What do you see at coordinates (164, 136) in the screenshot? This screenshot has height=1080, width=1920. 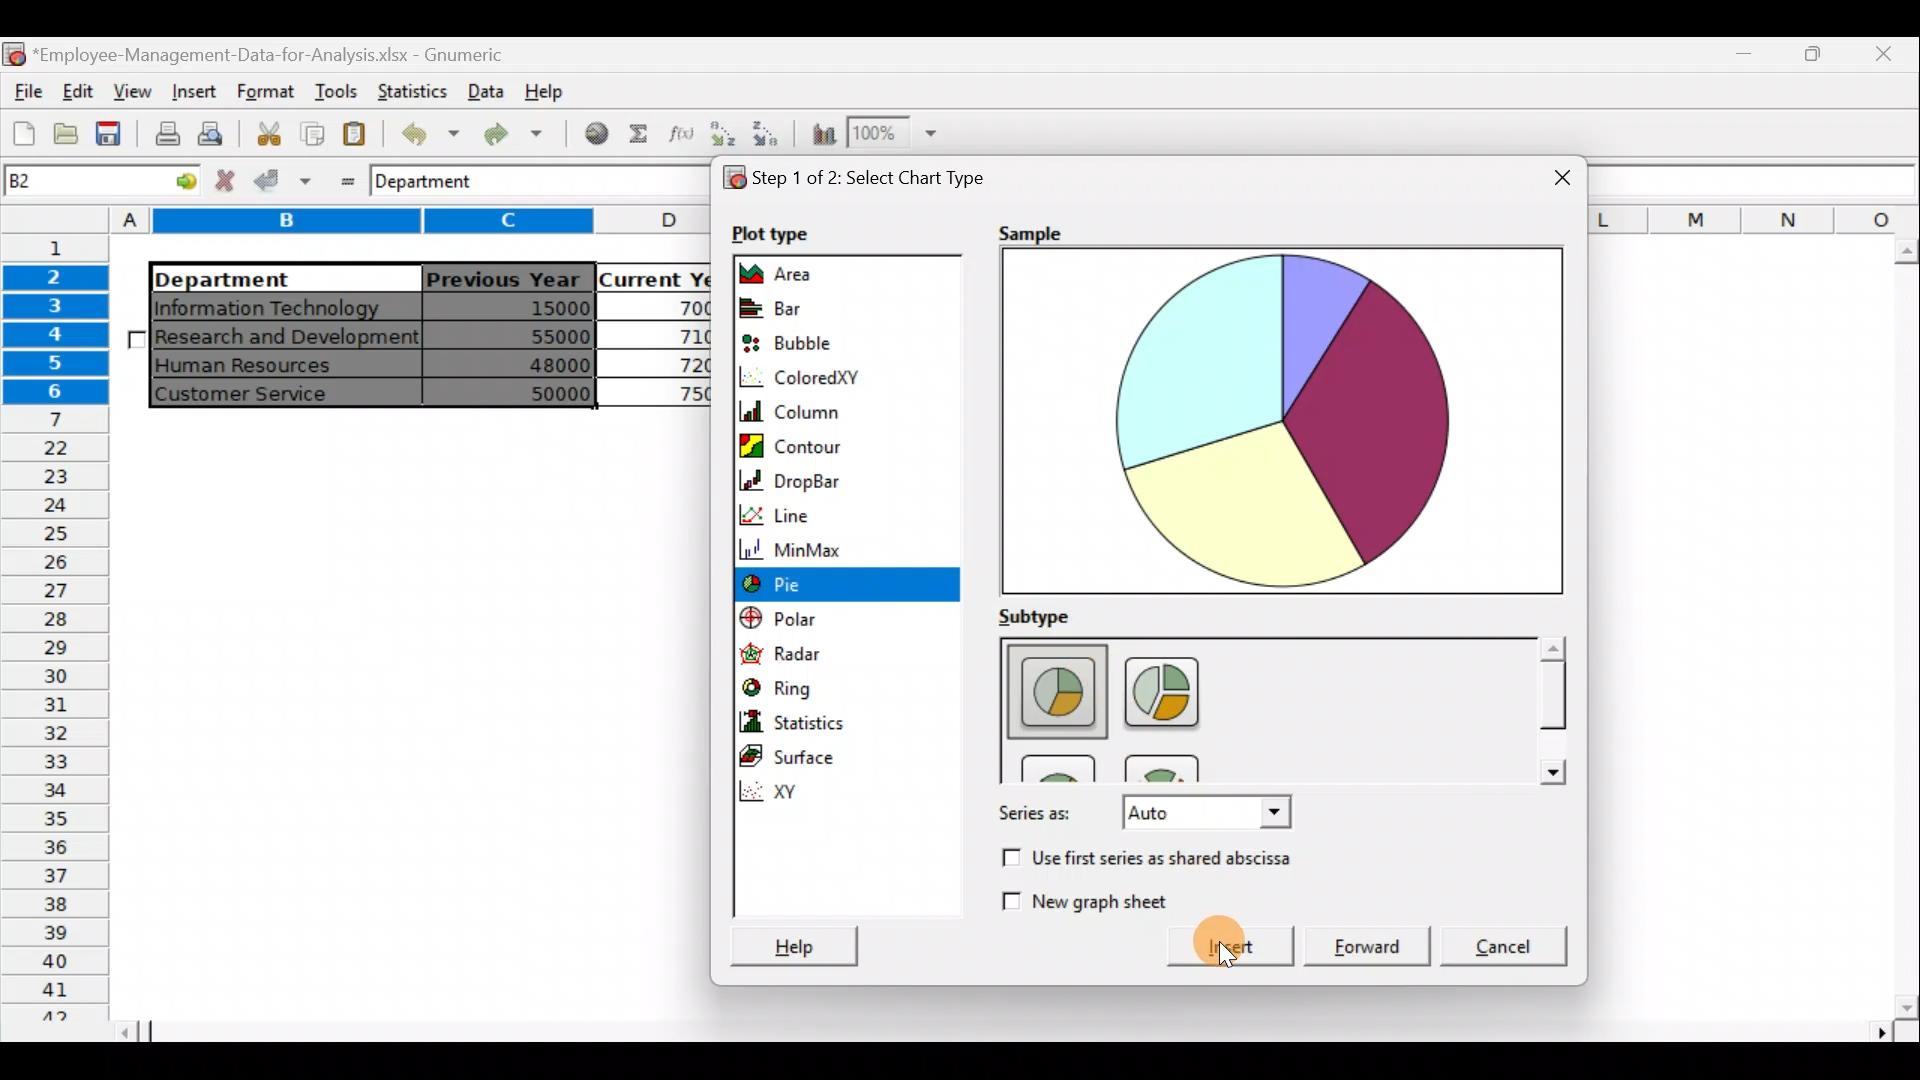 I see `Print current file` at bounding box center [164, 136].